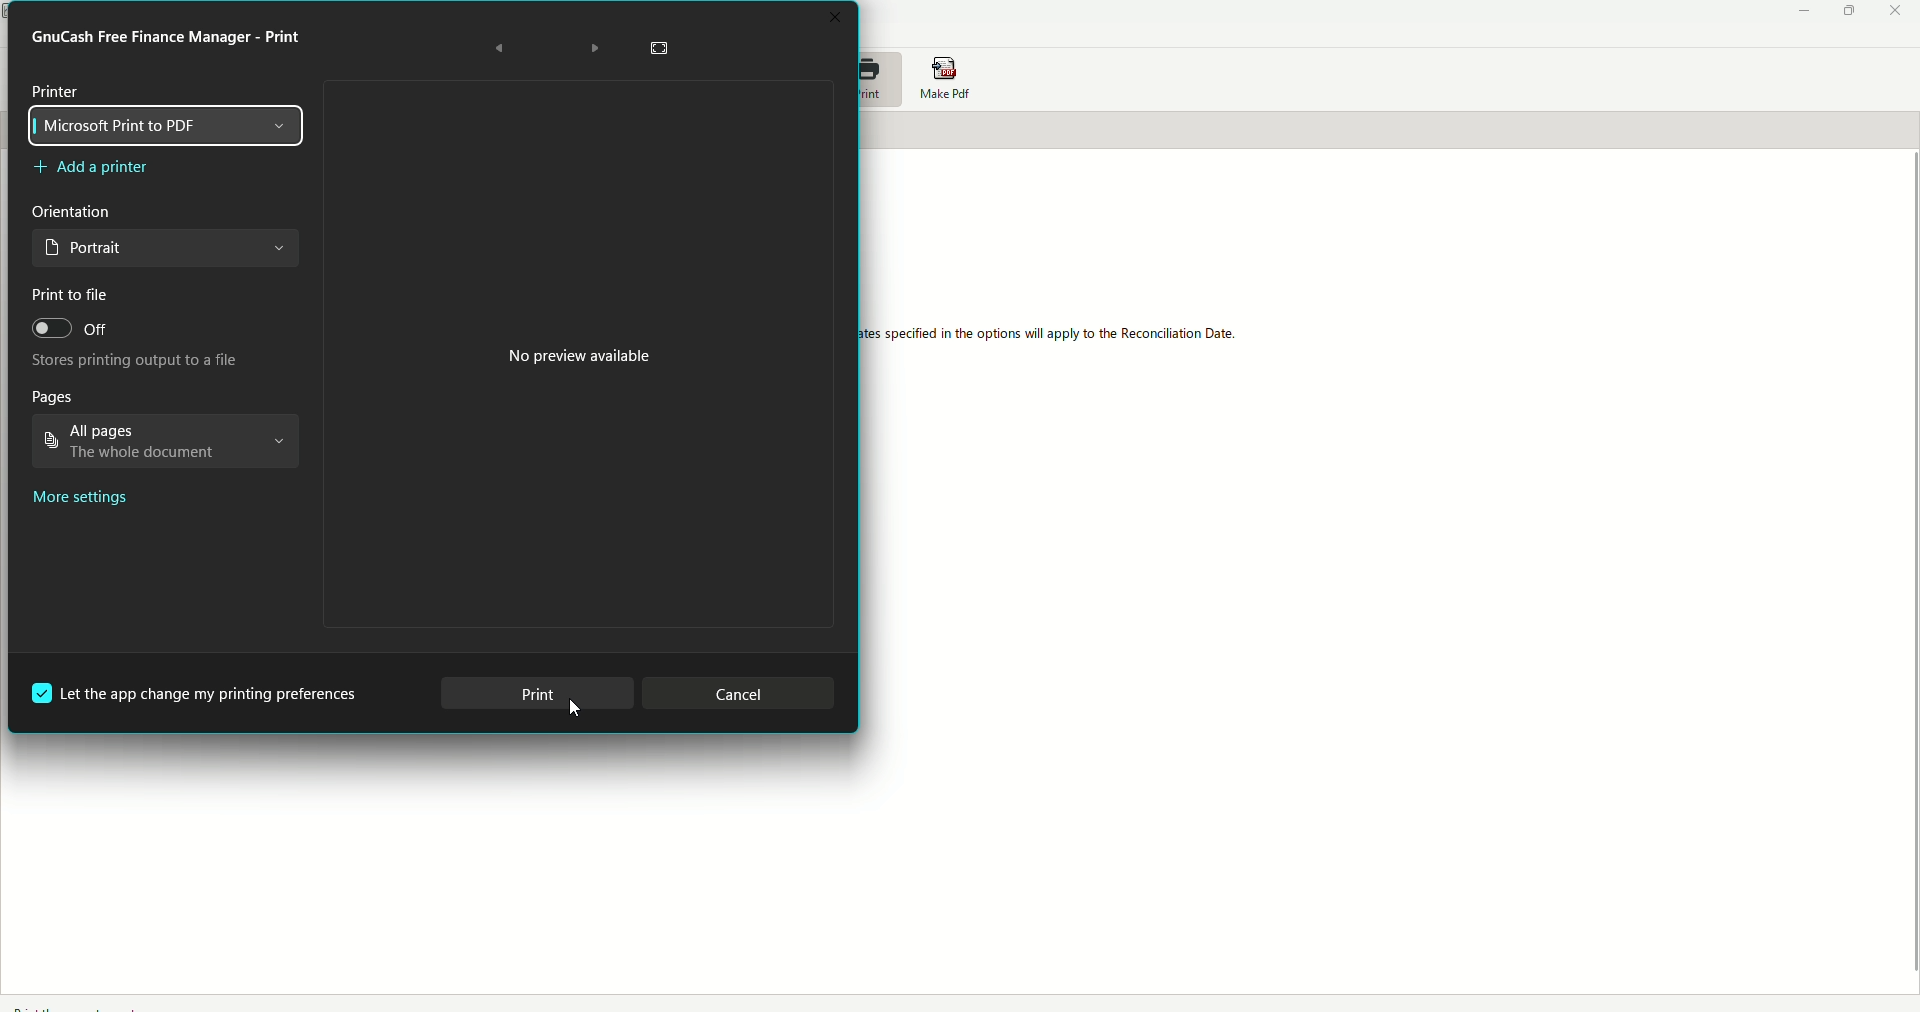 The width and height of the screenshot is (1920, 1012). I want to click on Portrait, so click(84, 250).